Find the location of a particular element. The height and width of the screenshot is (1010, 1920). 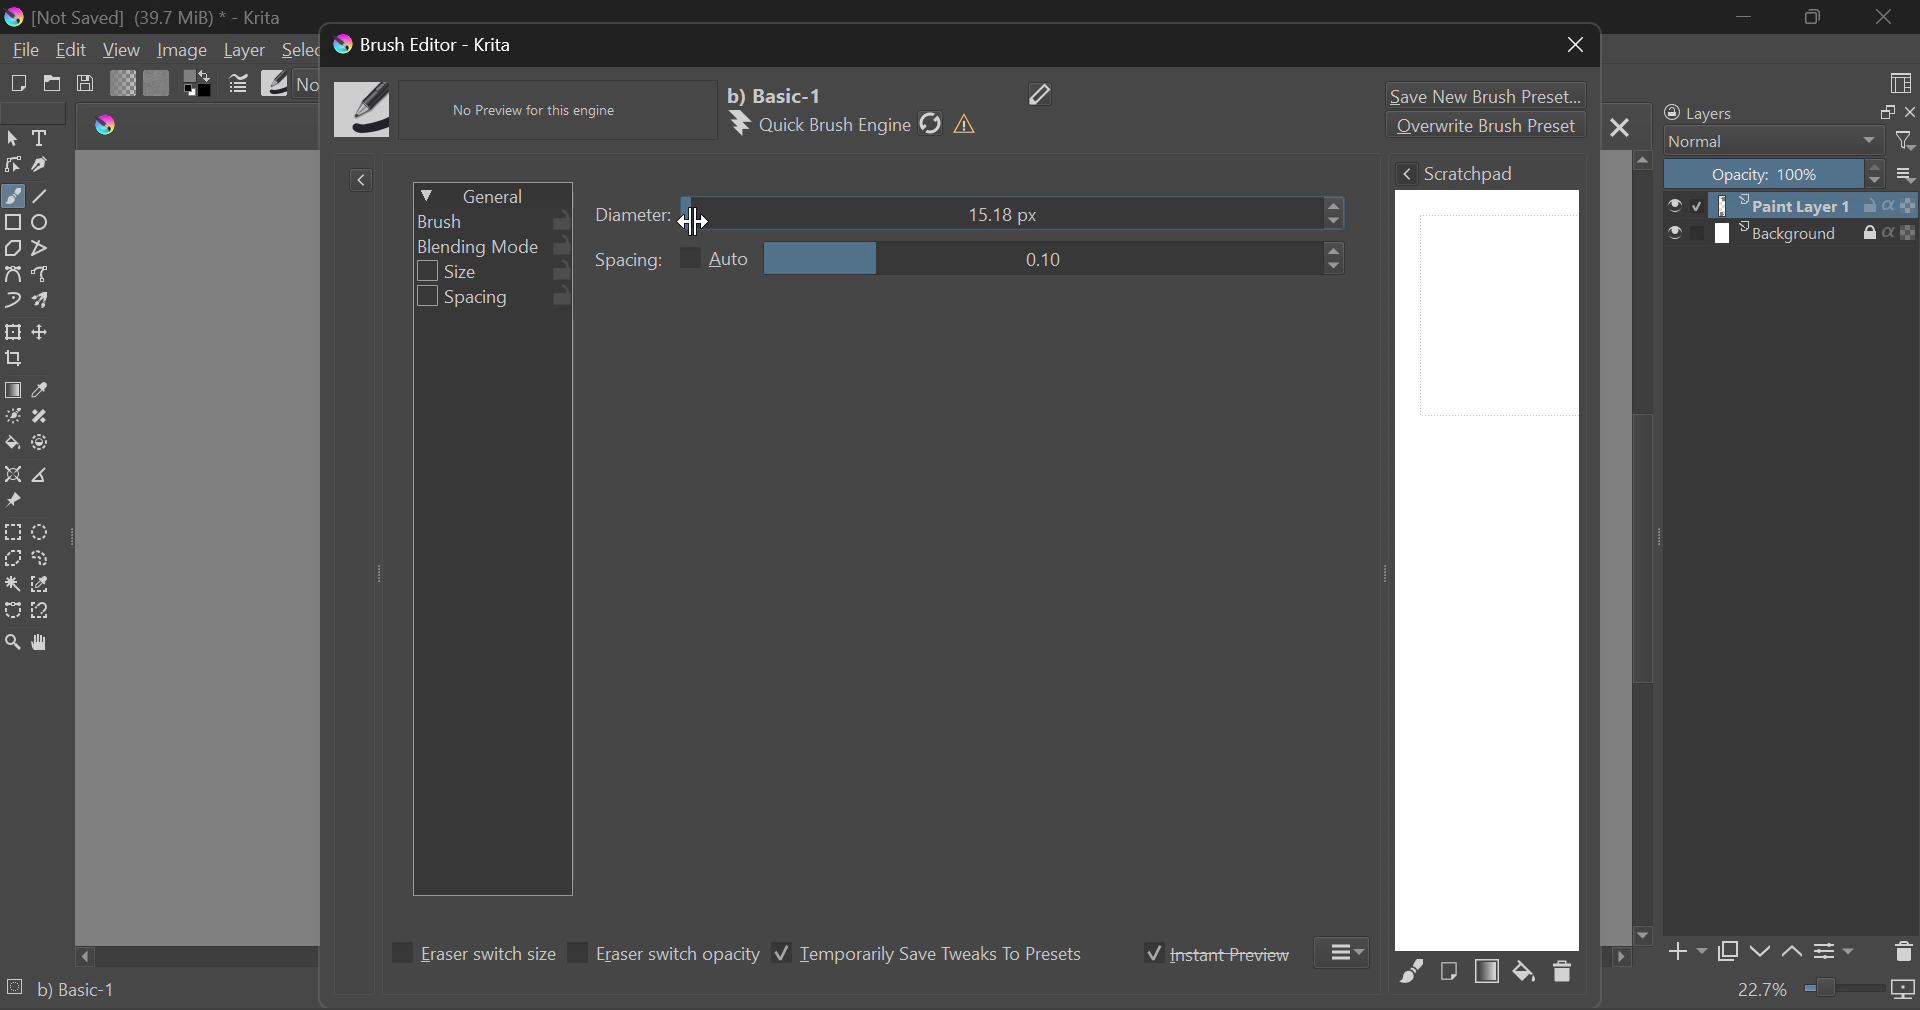

Delete Layer is located at coordinates (1903, 950).